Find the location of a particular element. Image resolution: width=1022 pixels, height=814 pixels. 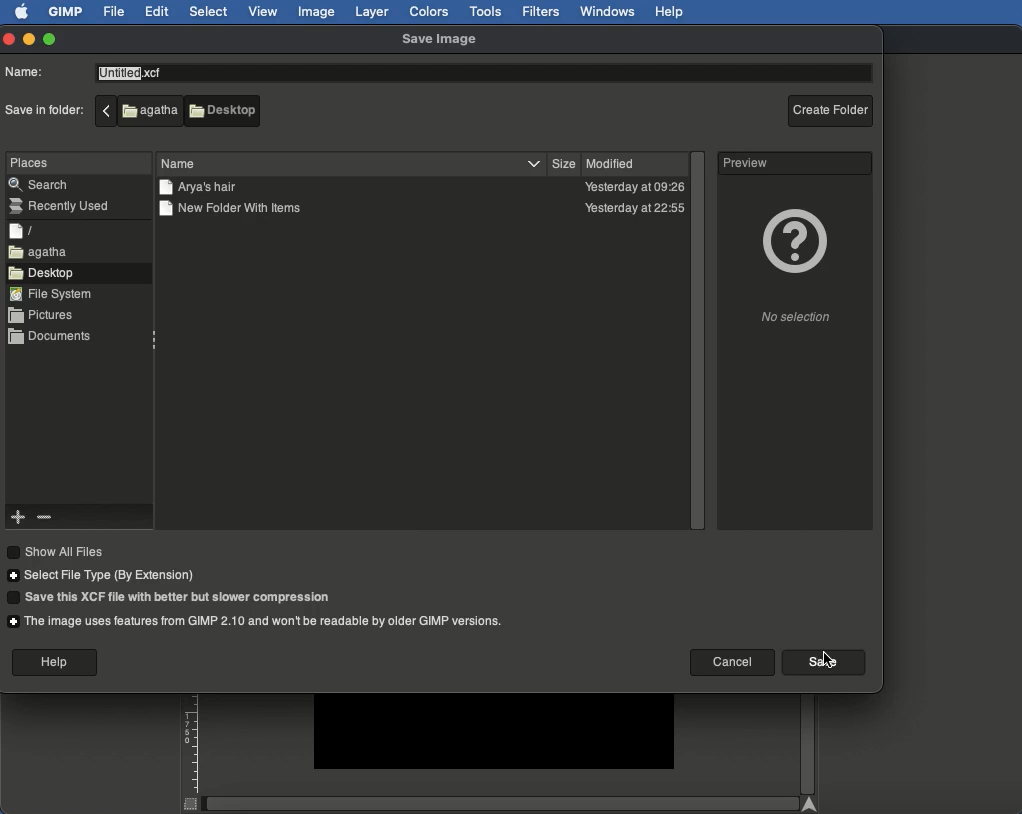

Layer is located at coordinates (373, 10).